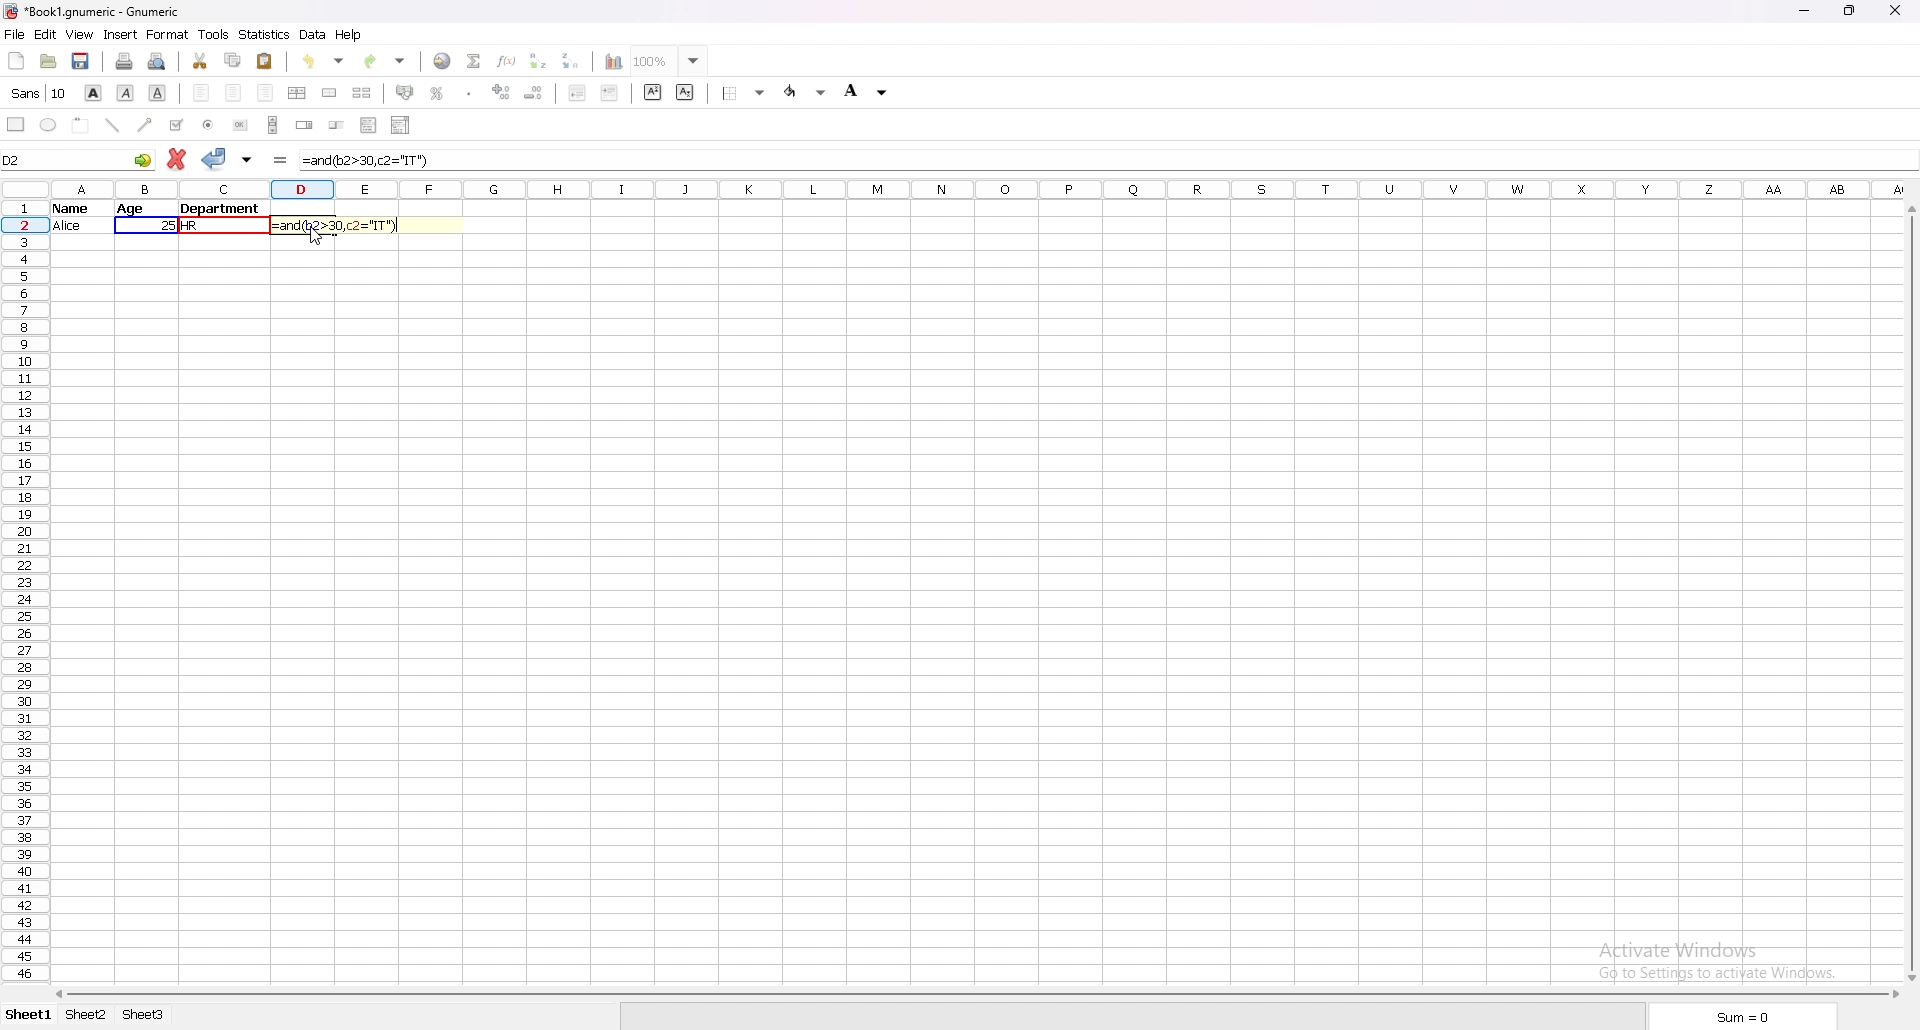 This screenshot has height=1030, width=1920. What do you see at coordinates (162, 217) in the screenshot?
I see `data` at bounding box center [162, 217].